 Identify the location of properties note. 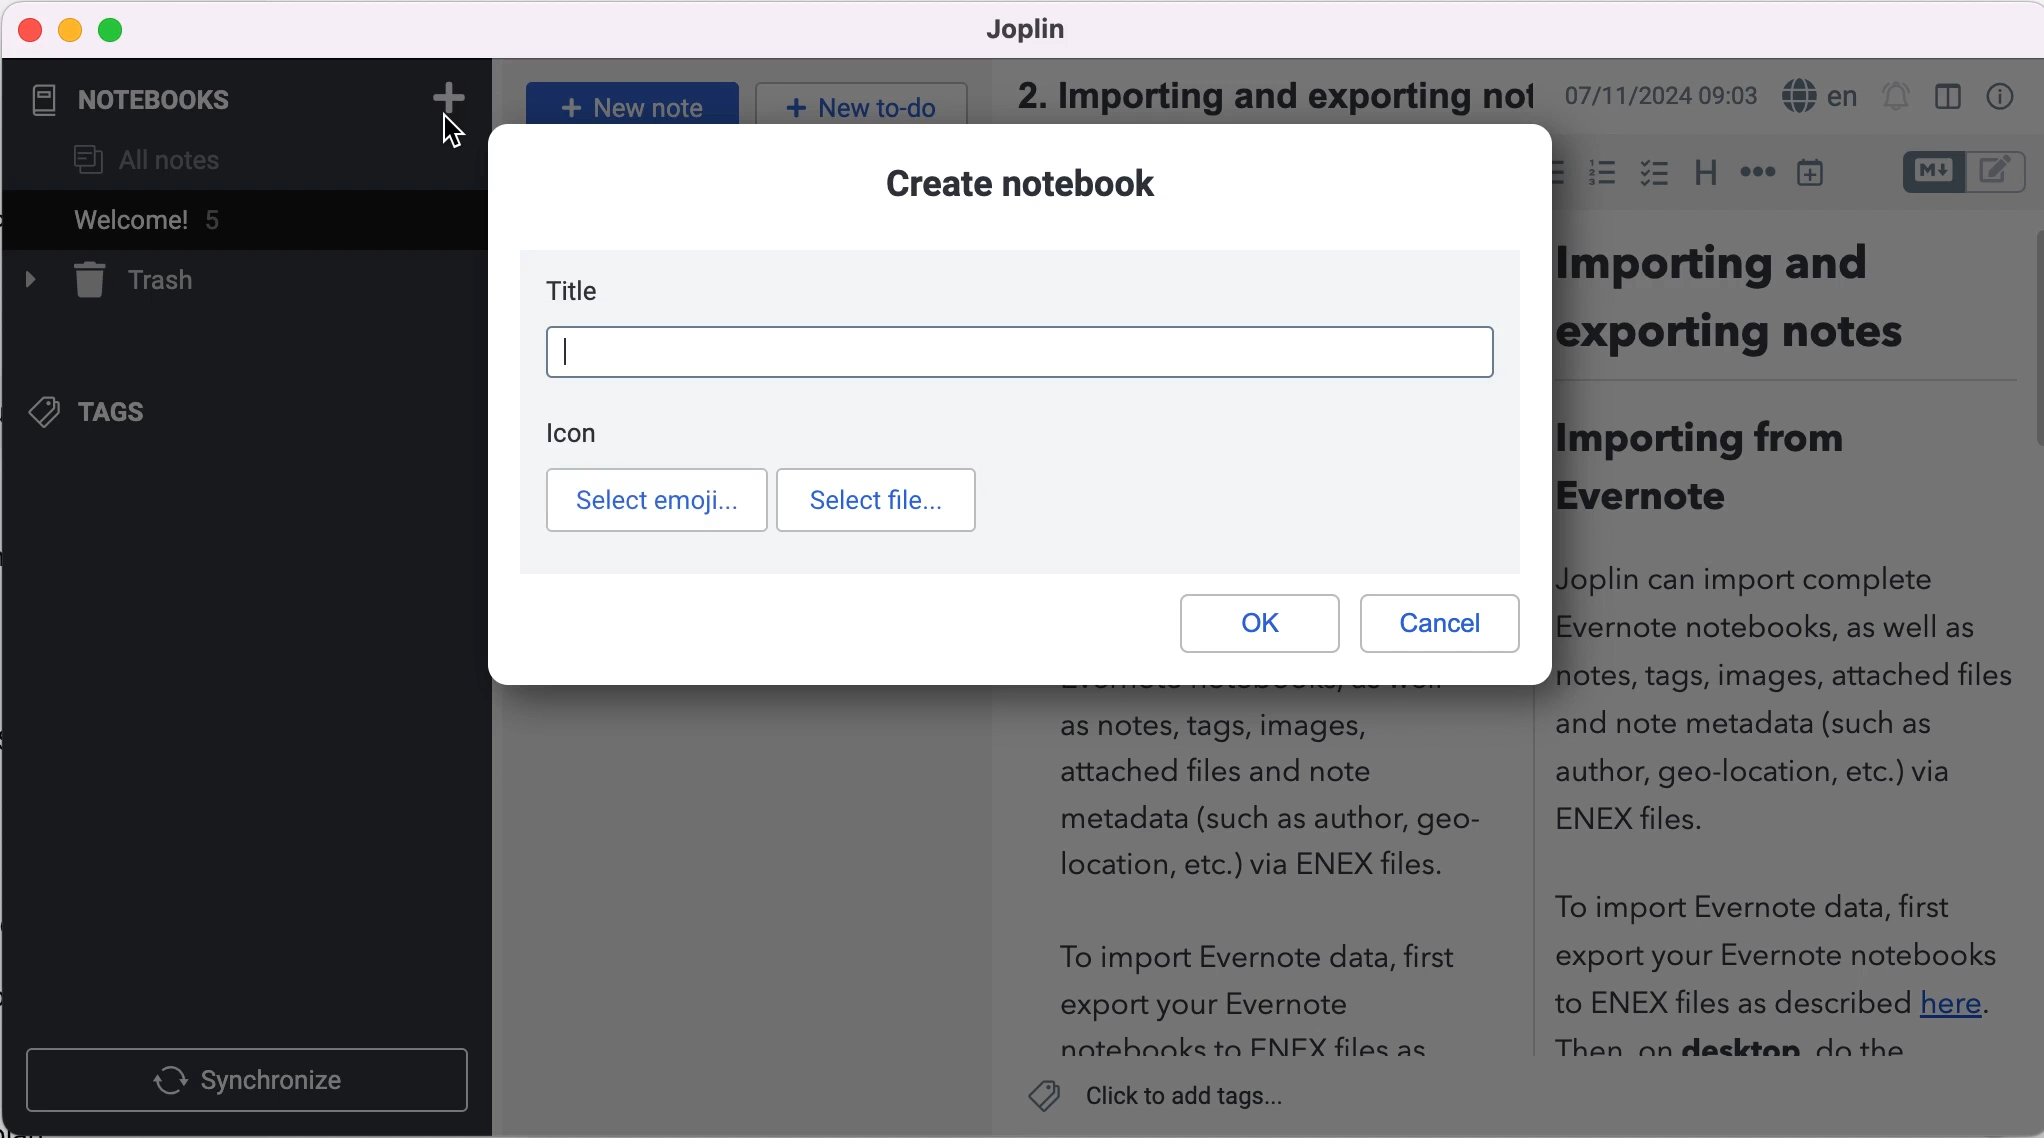
(2004, 96).